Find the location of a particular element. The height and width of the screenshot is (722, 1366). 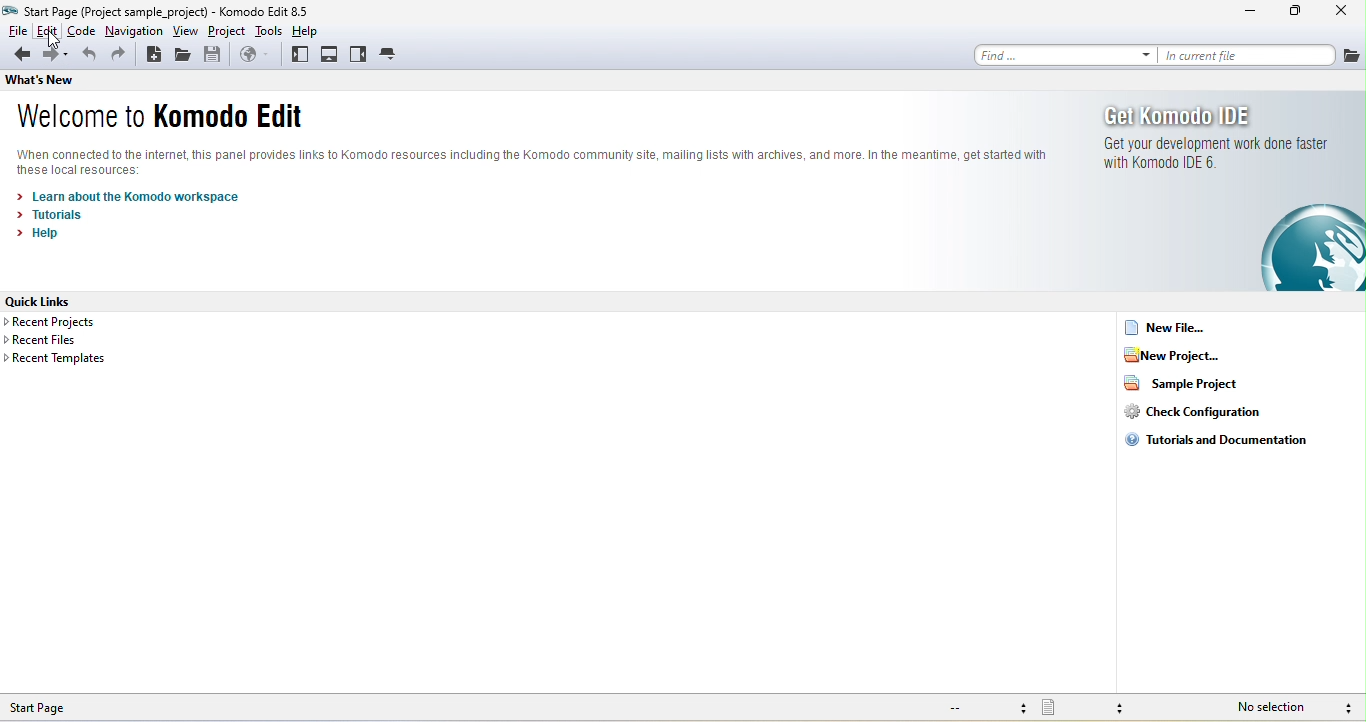

maximize is located at coordinates (1288, 12).